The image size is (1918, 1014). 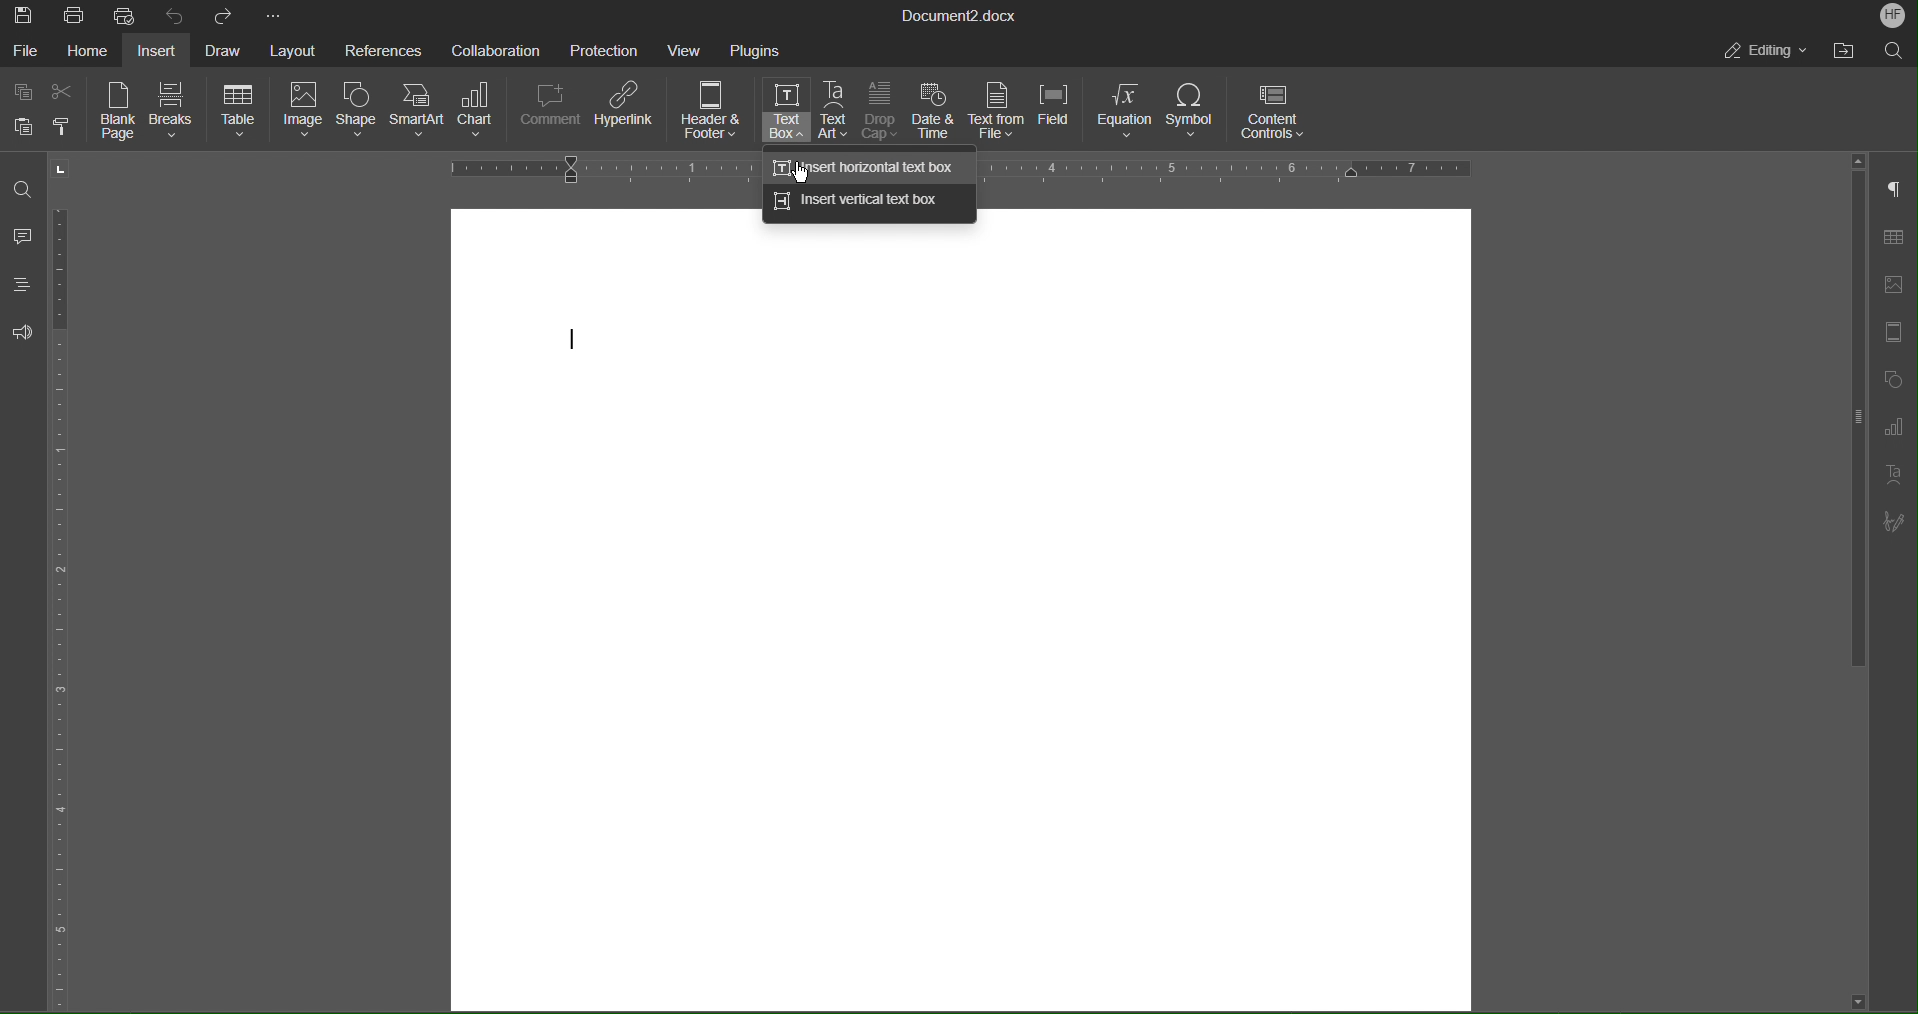 I want to click on Field, so click(x=1057, y=112).